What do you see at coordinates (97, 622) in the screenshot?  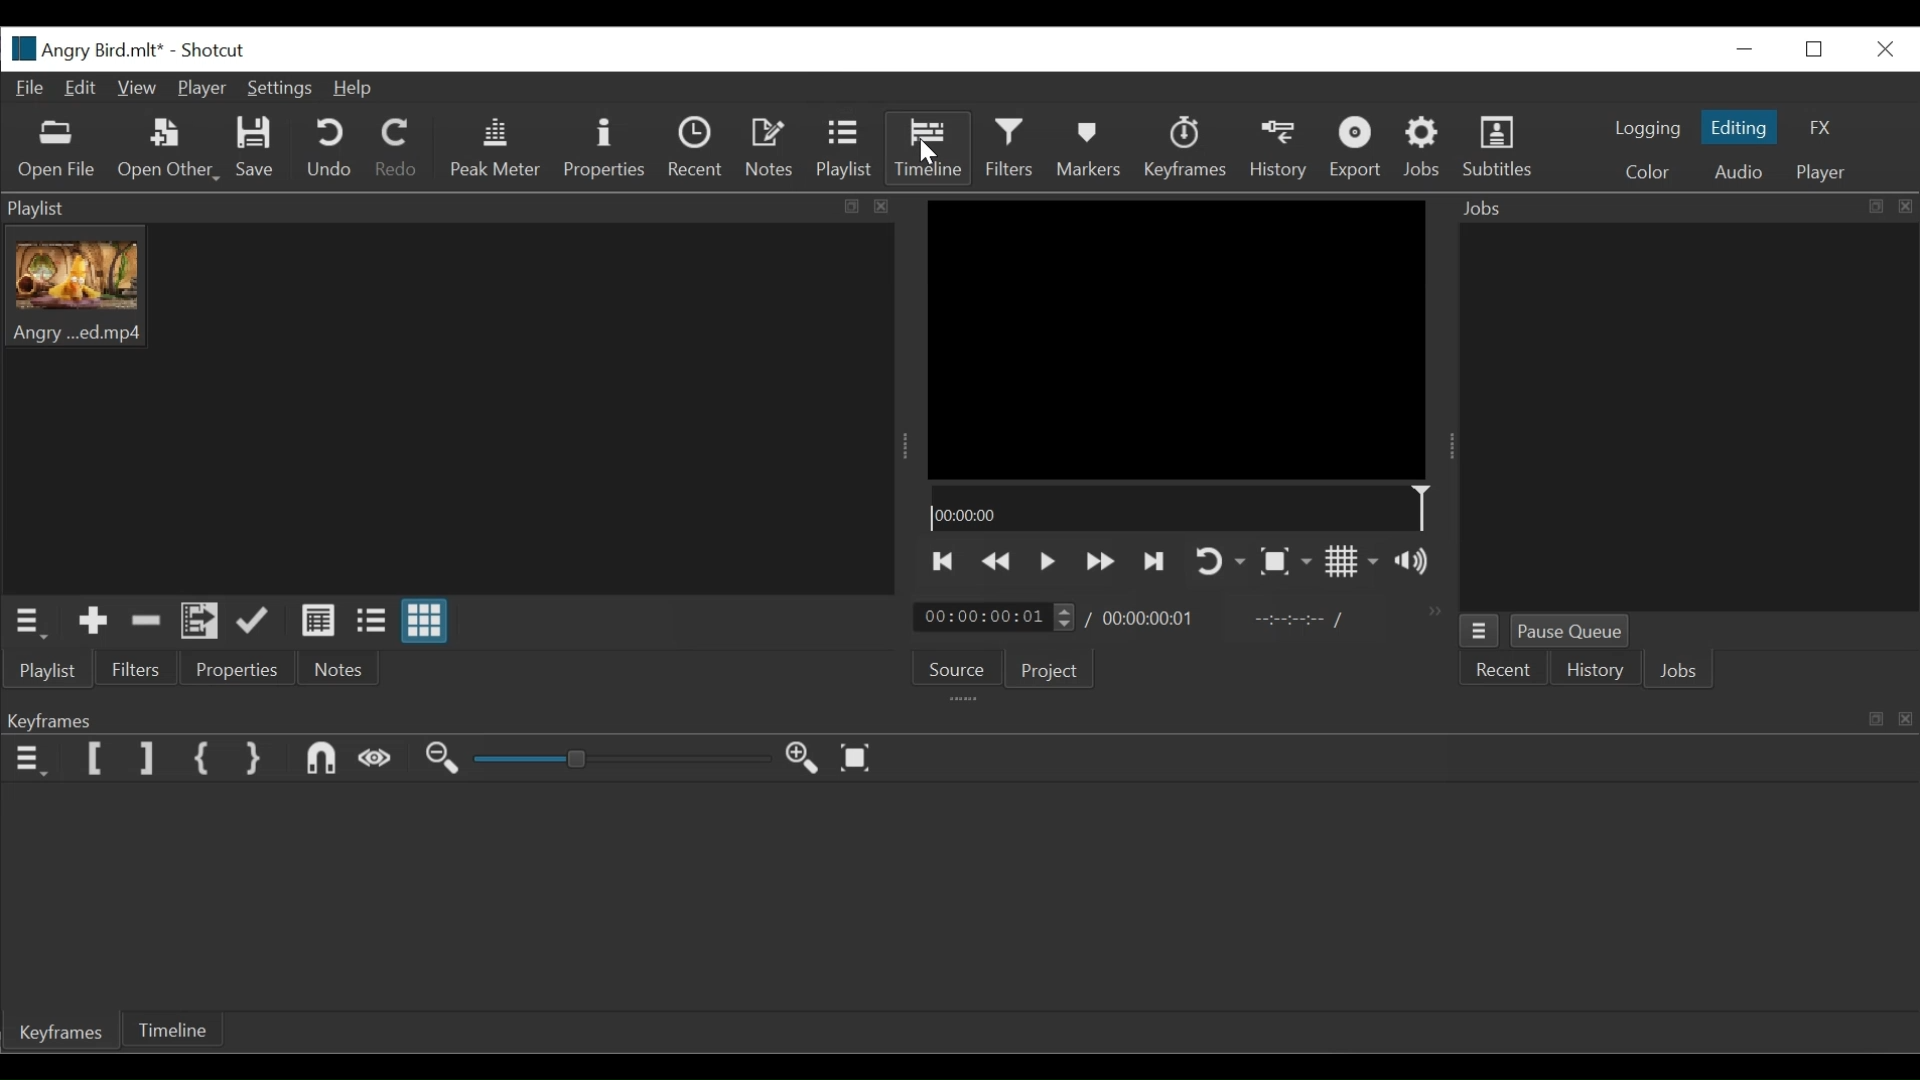 I see `Add Source to the playlist` at bounding box center [97, 622].